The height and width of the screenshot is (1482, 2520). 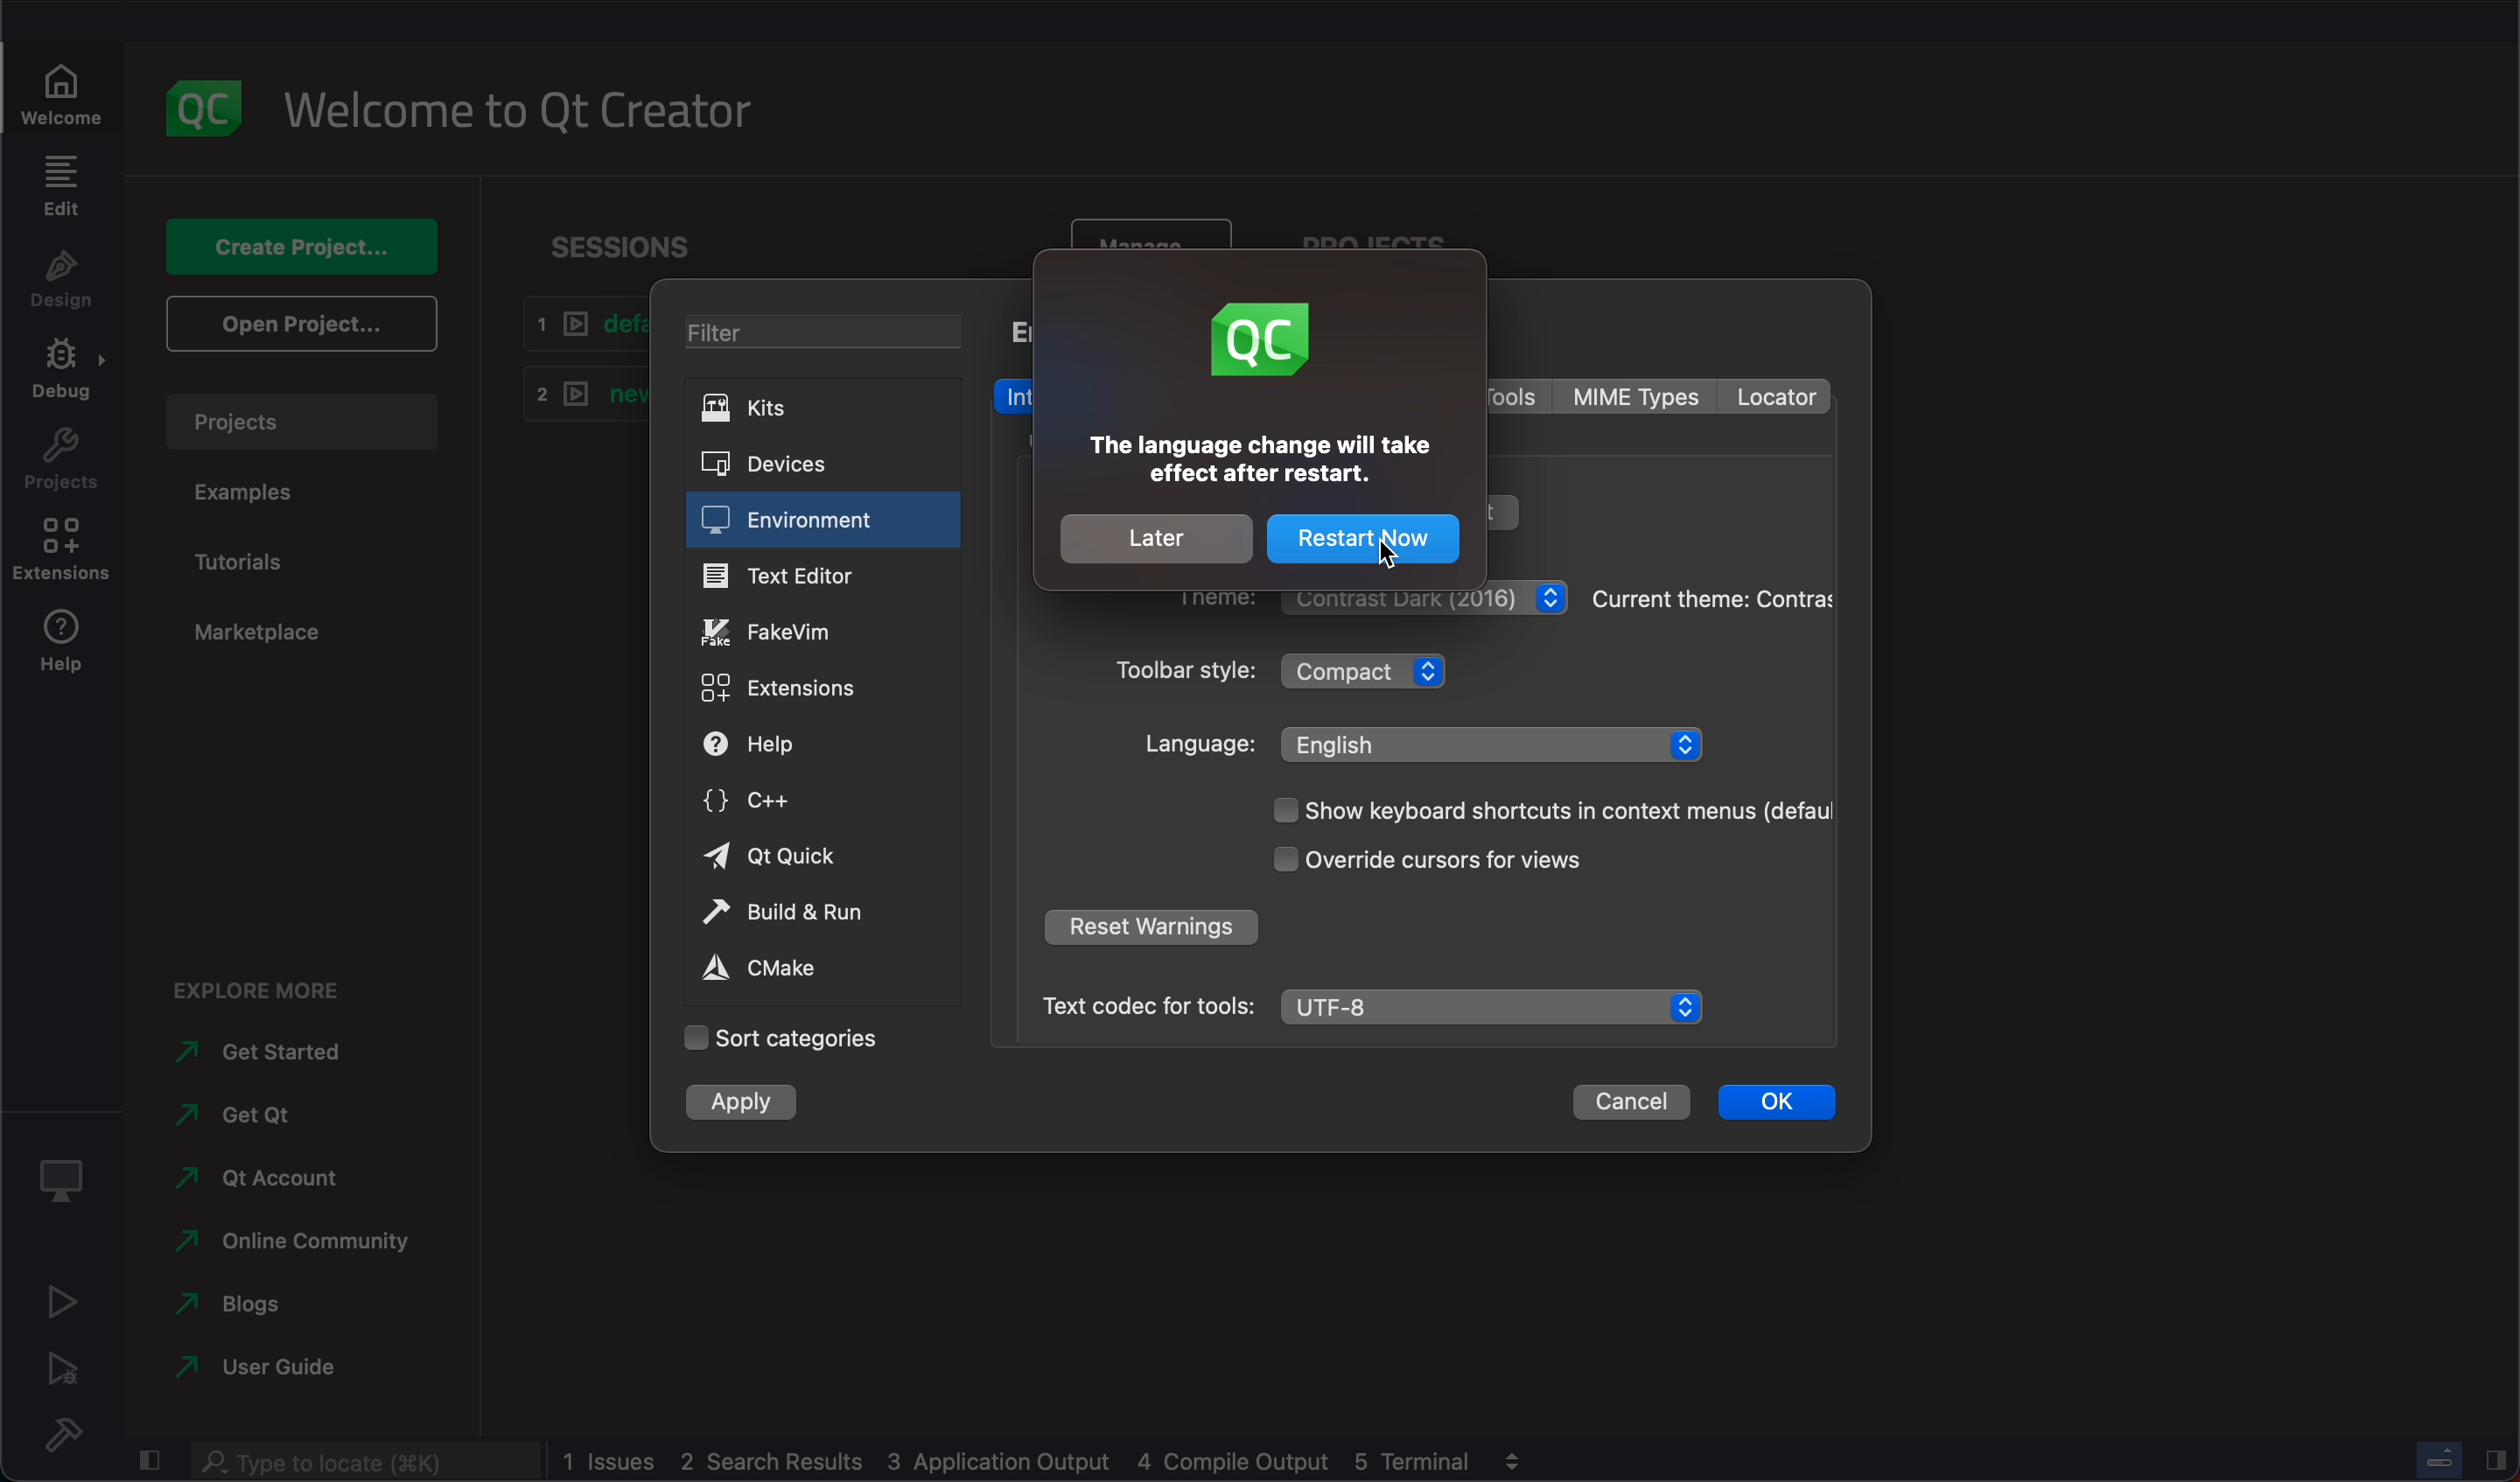 I want to click on close slidebar, so click(x=2495, y=1460).